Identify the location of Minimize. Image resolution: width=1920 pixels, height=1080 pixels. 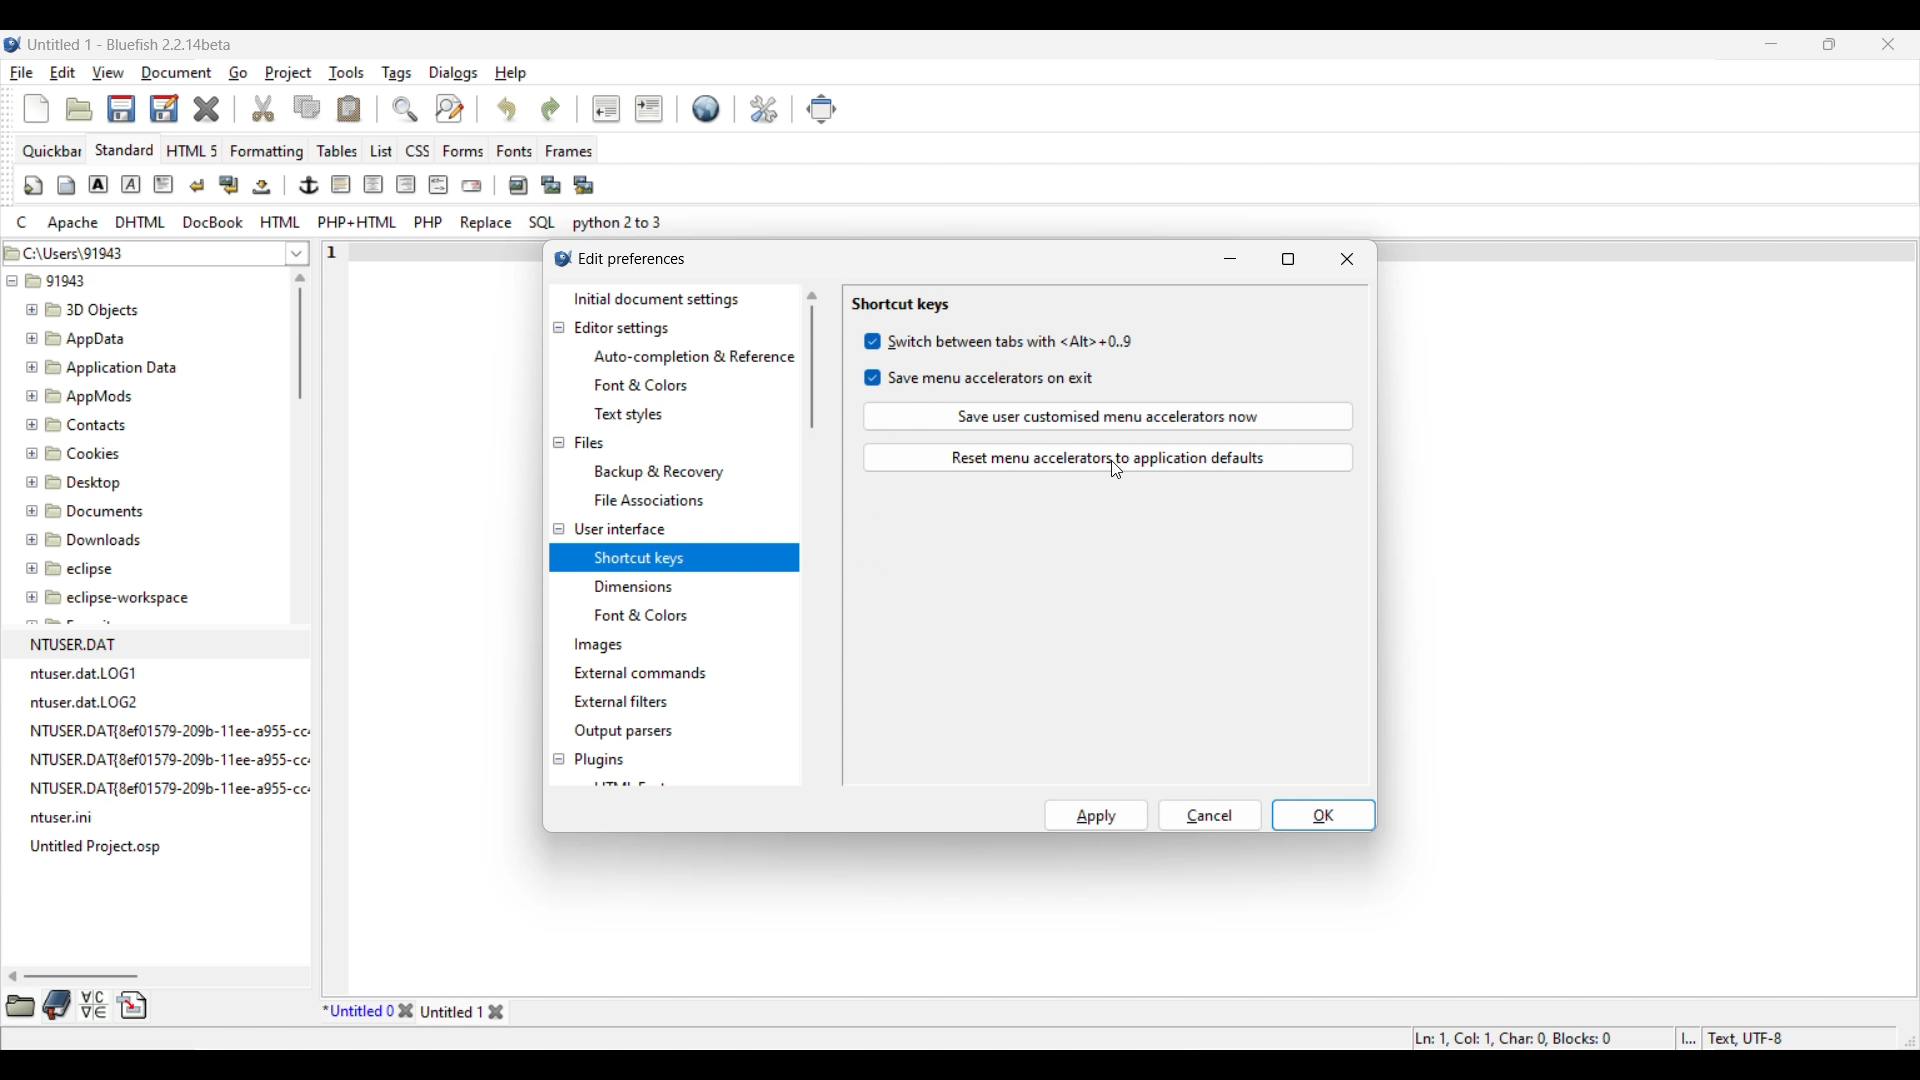
(1772, 43).